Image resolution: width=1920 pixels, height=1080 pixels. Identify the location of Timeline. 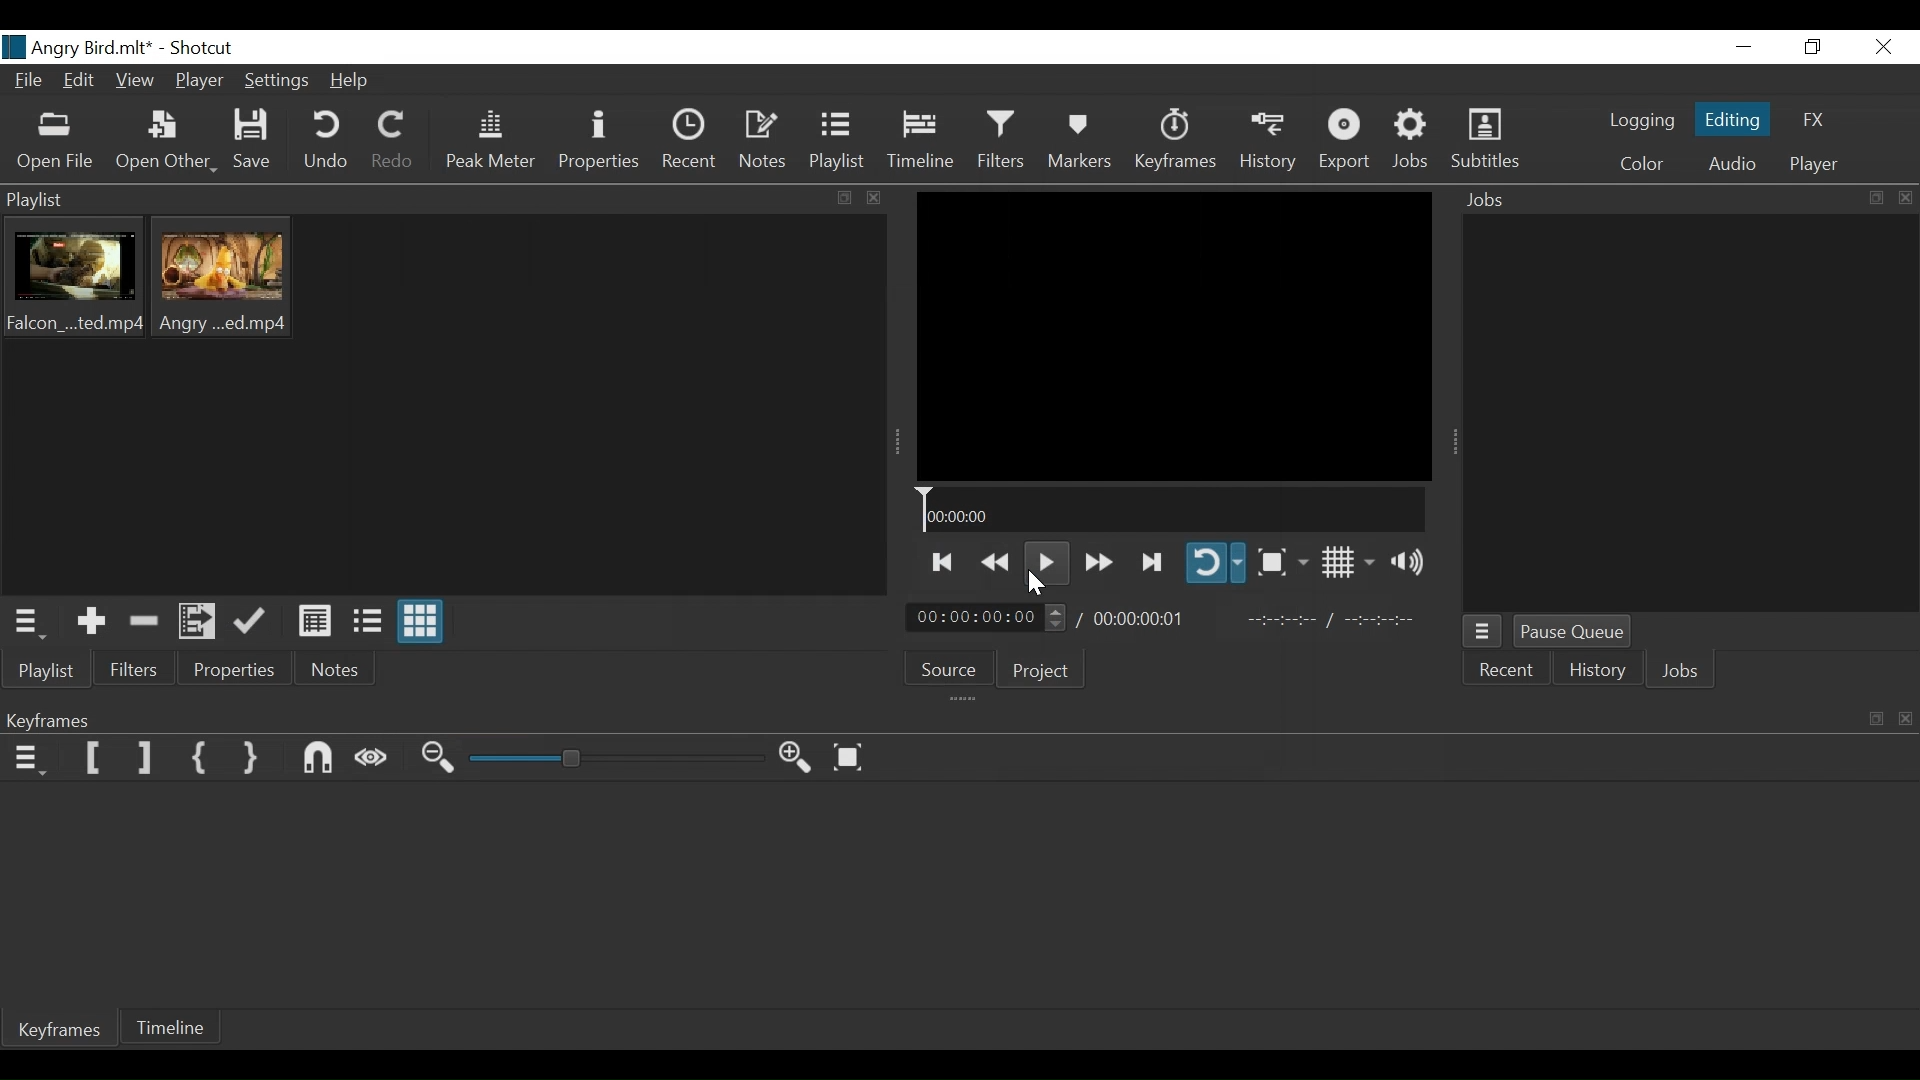
(1172, 509).